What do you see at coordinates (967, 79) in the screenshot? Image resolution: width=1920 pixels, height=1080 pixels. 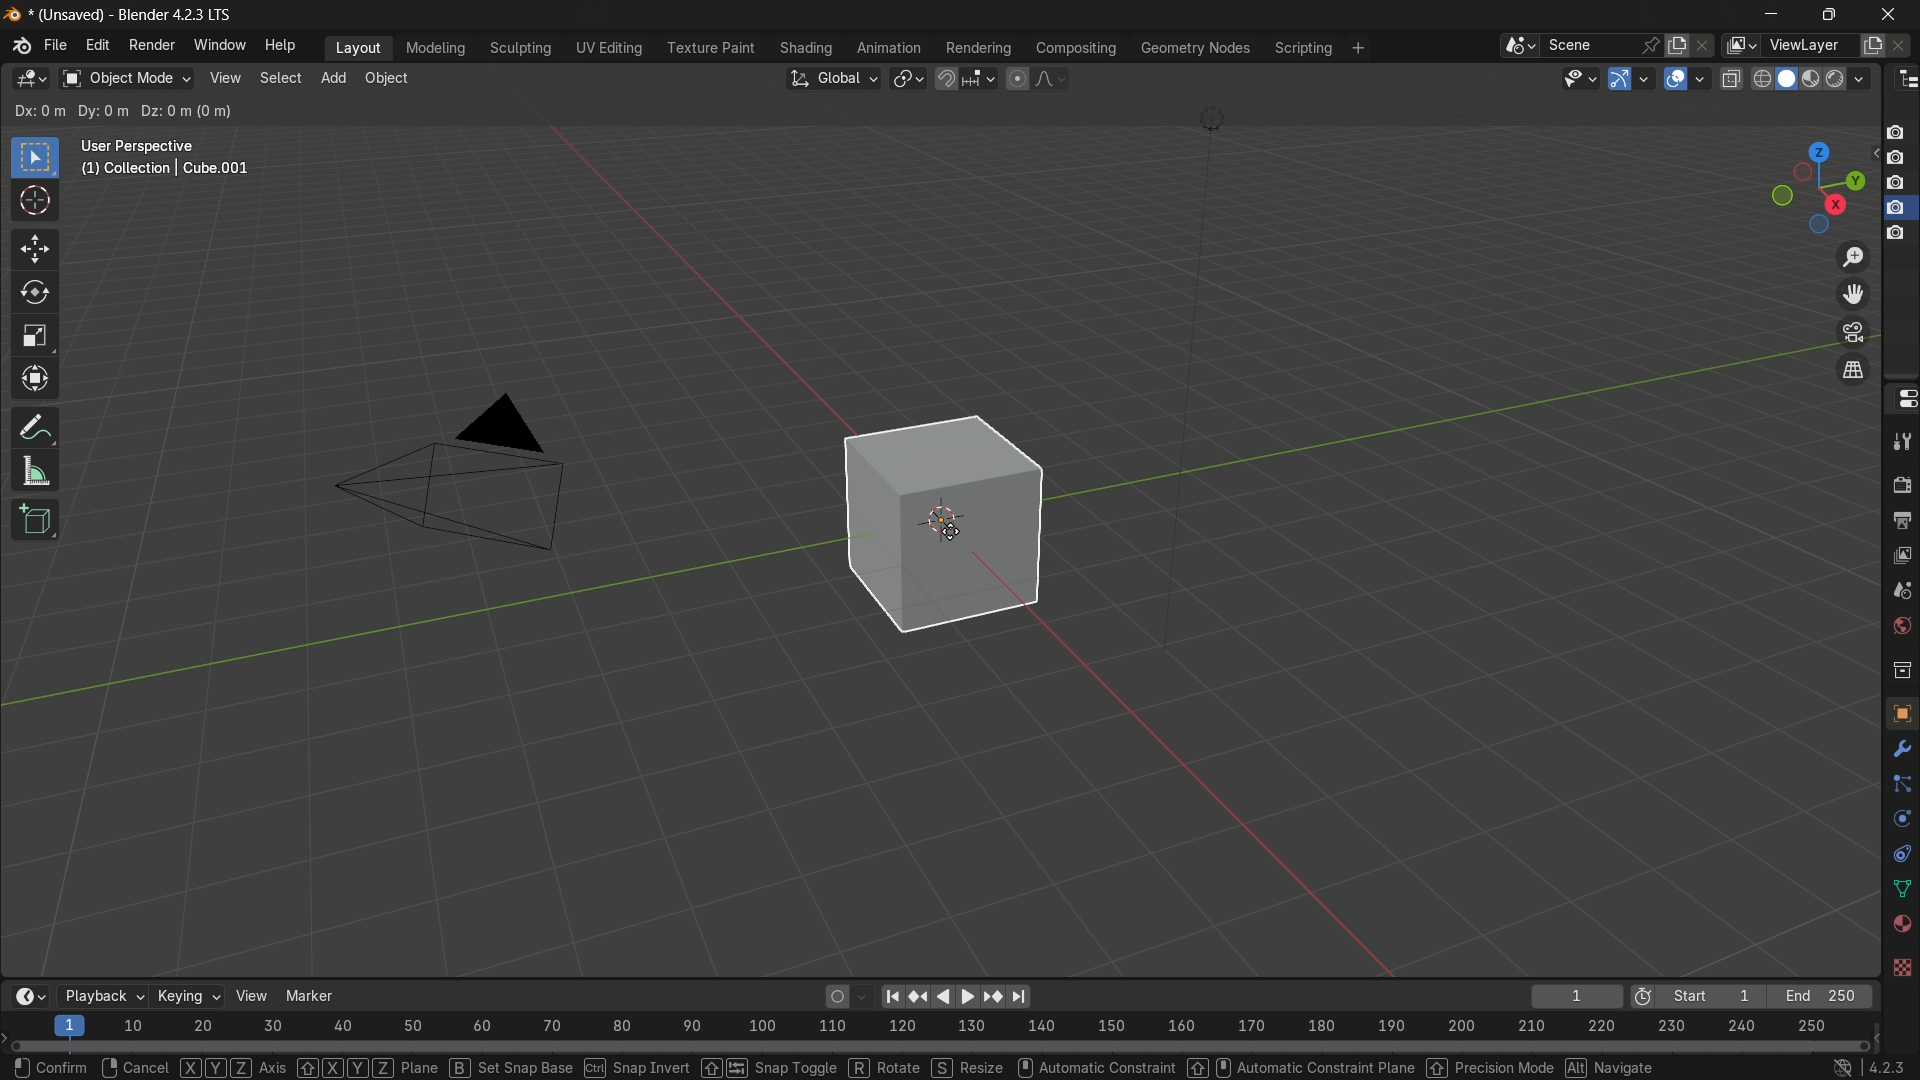 I see `snap` at bounding box center [967, 79].